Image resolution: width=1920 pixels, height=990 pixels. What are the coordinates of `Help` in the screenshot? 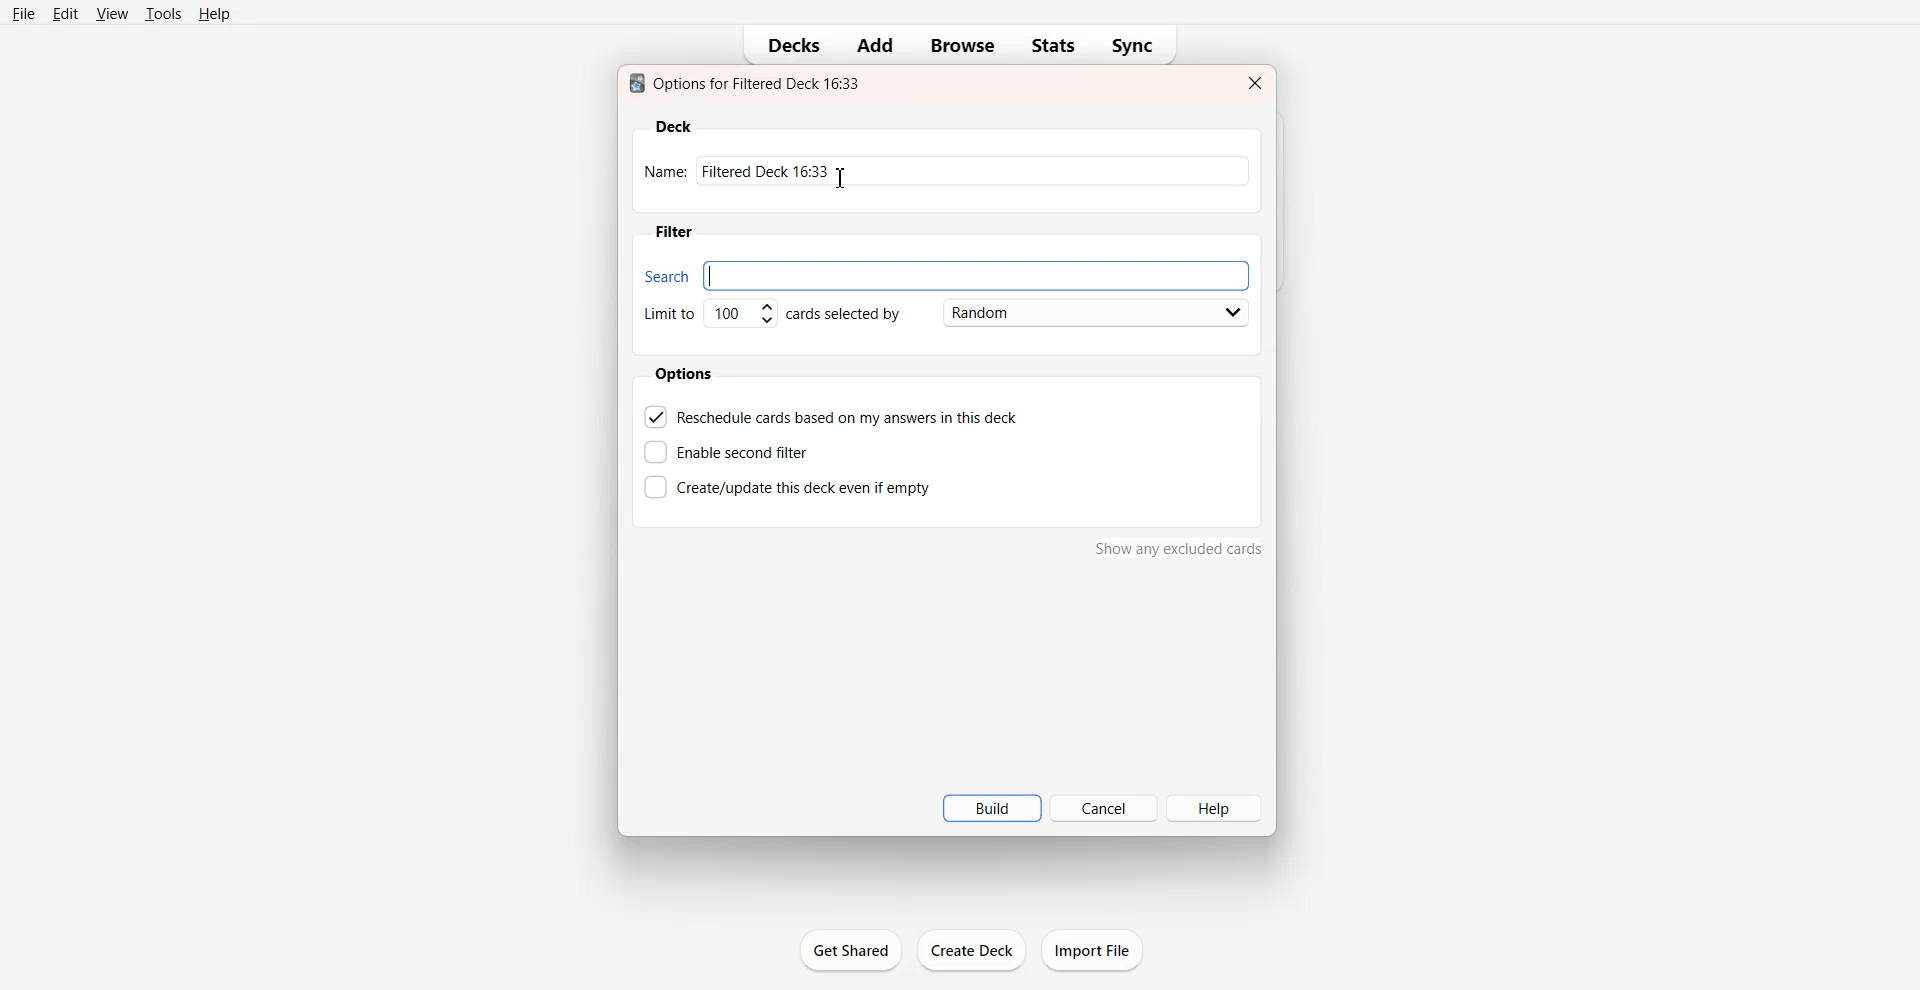 It's located at (216, 14).